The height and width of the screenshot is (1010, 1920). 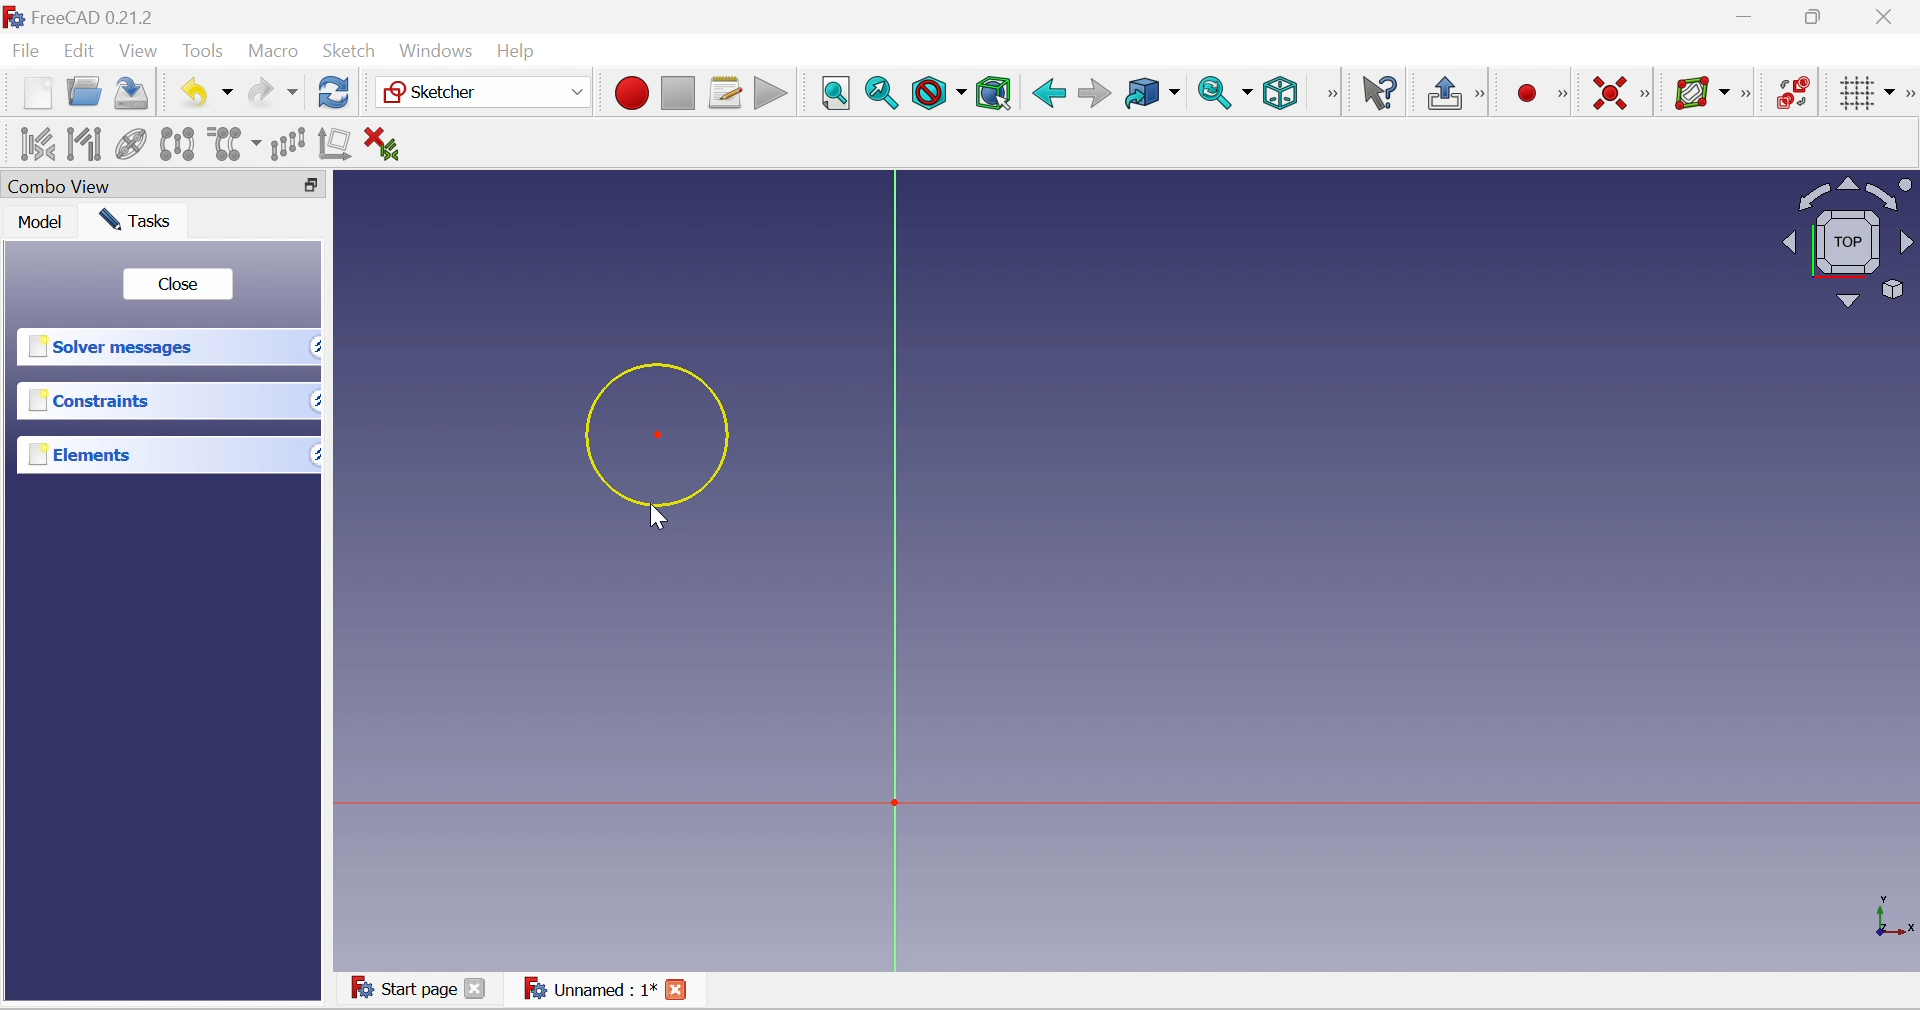 I want to click on Constrain coincident, so click(x=1608, y=93).